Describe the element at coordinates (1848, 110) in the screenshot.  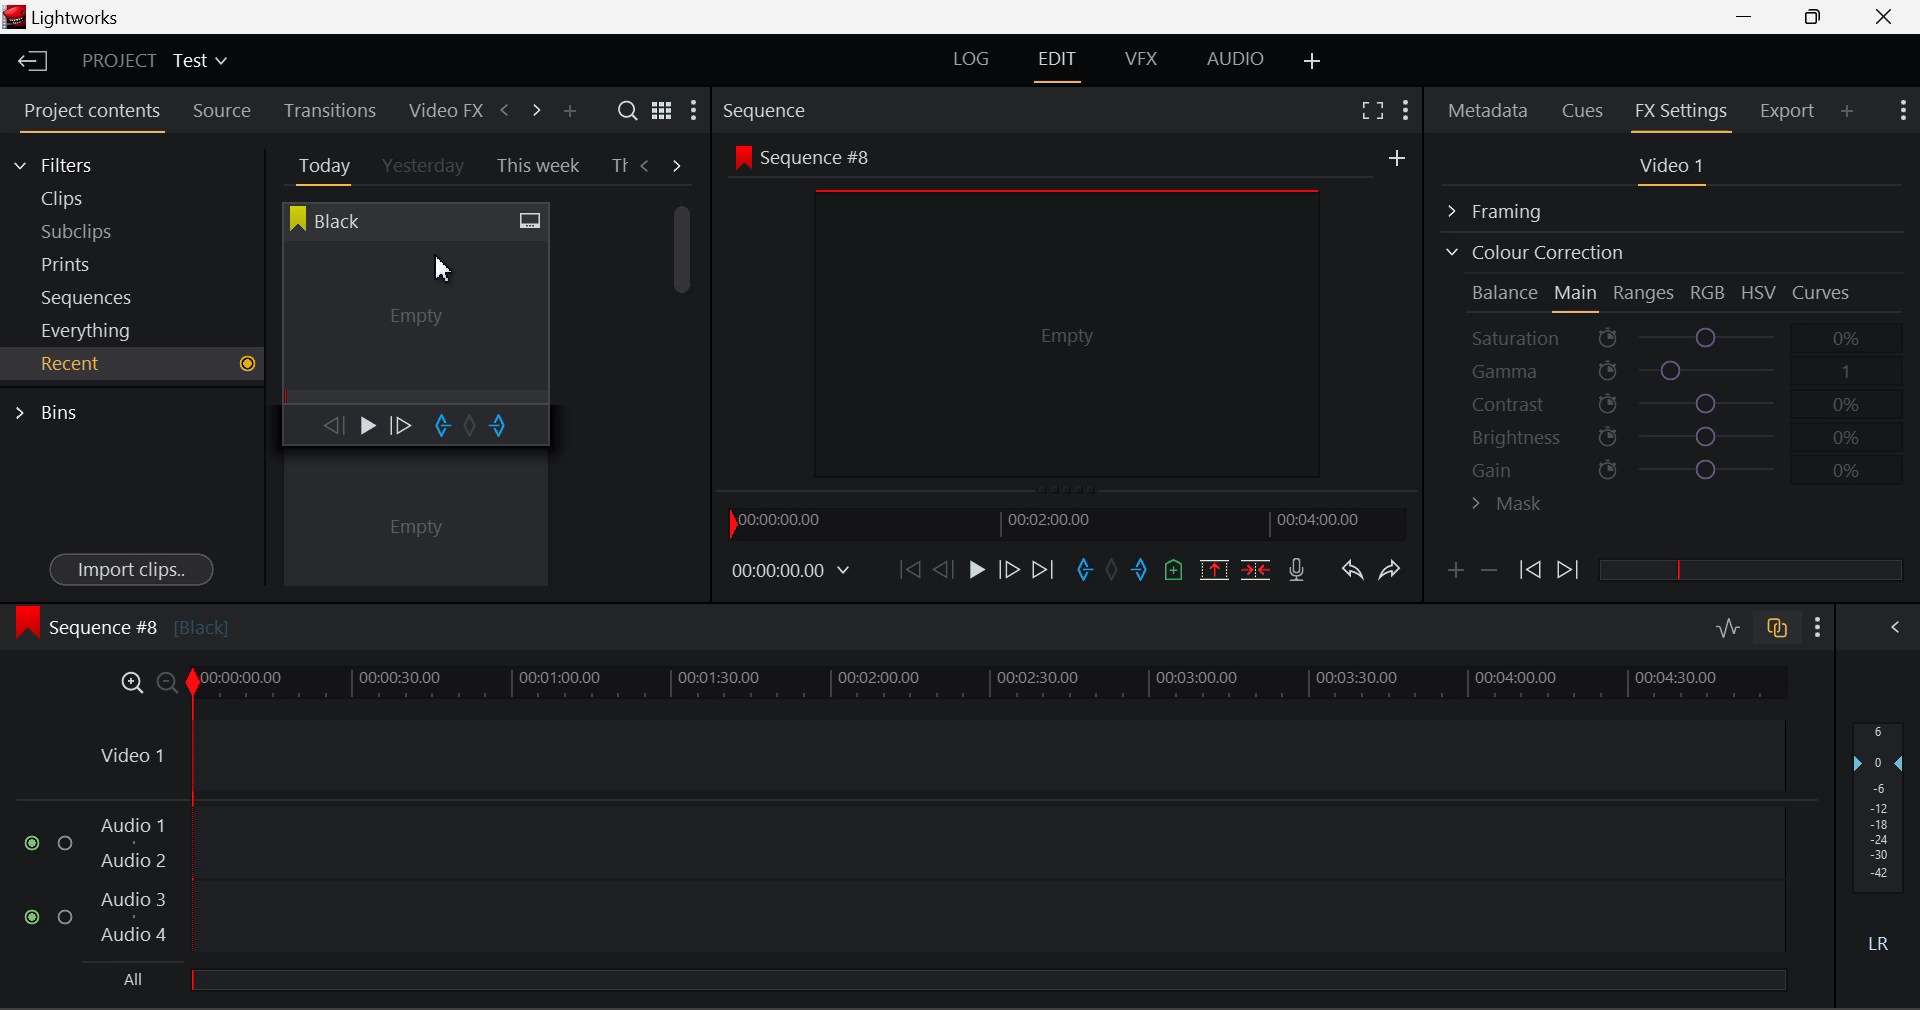
I see `Add Panel` at that location.